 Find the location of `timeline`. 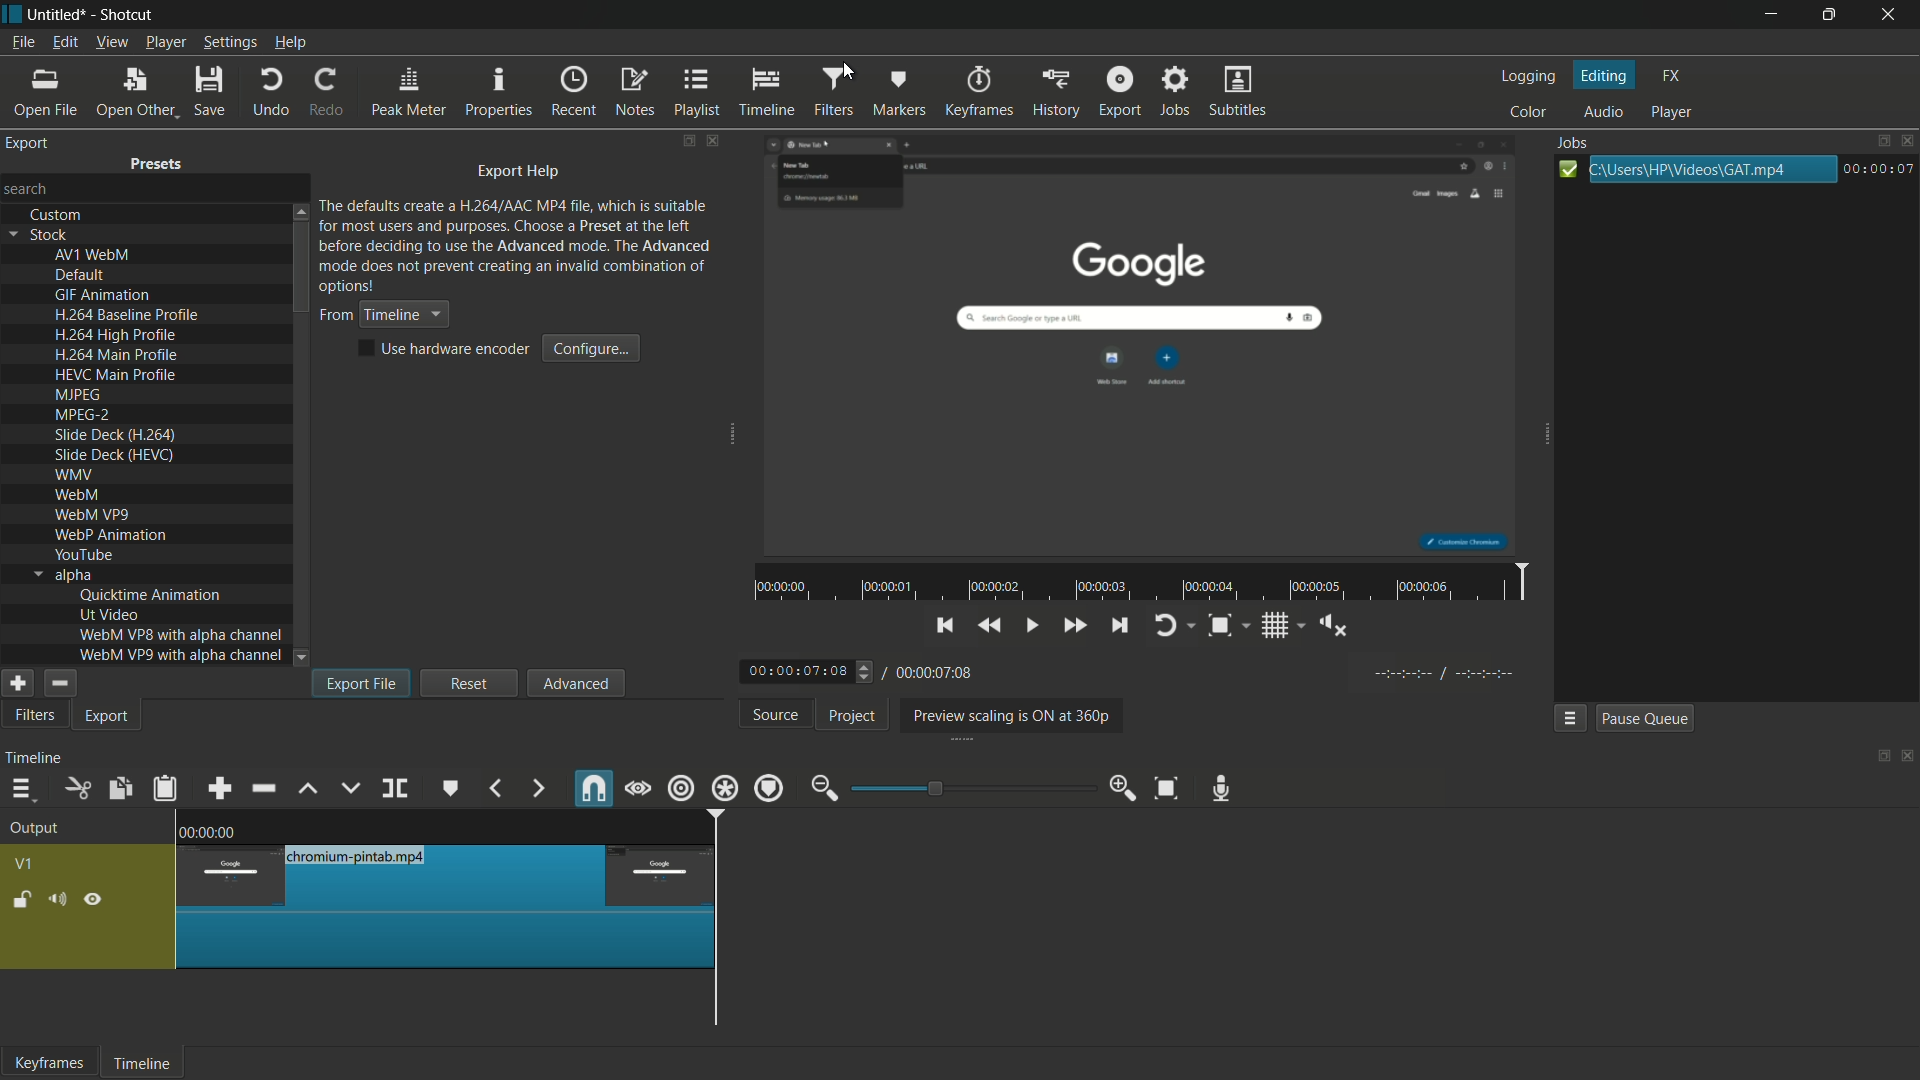

timeline is located at coordinates (34, 758).